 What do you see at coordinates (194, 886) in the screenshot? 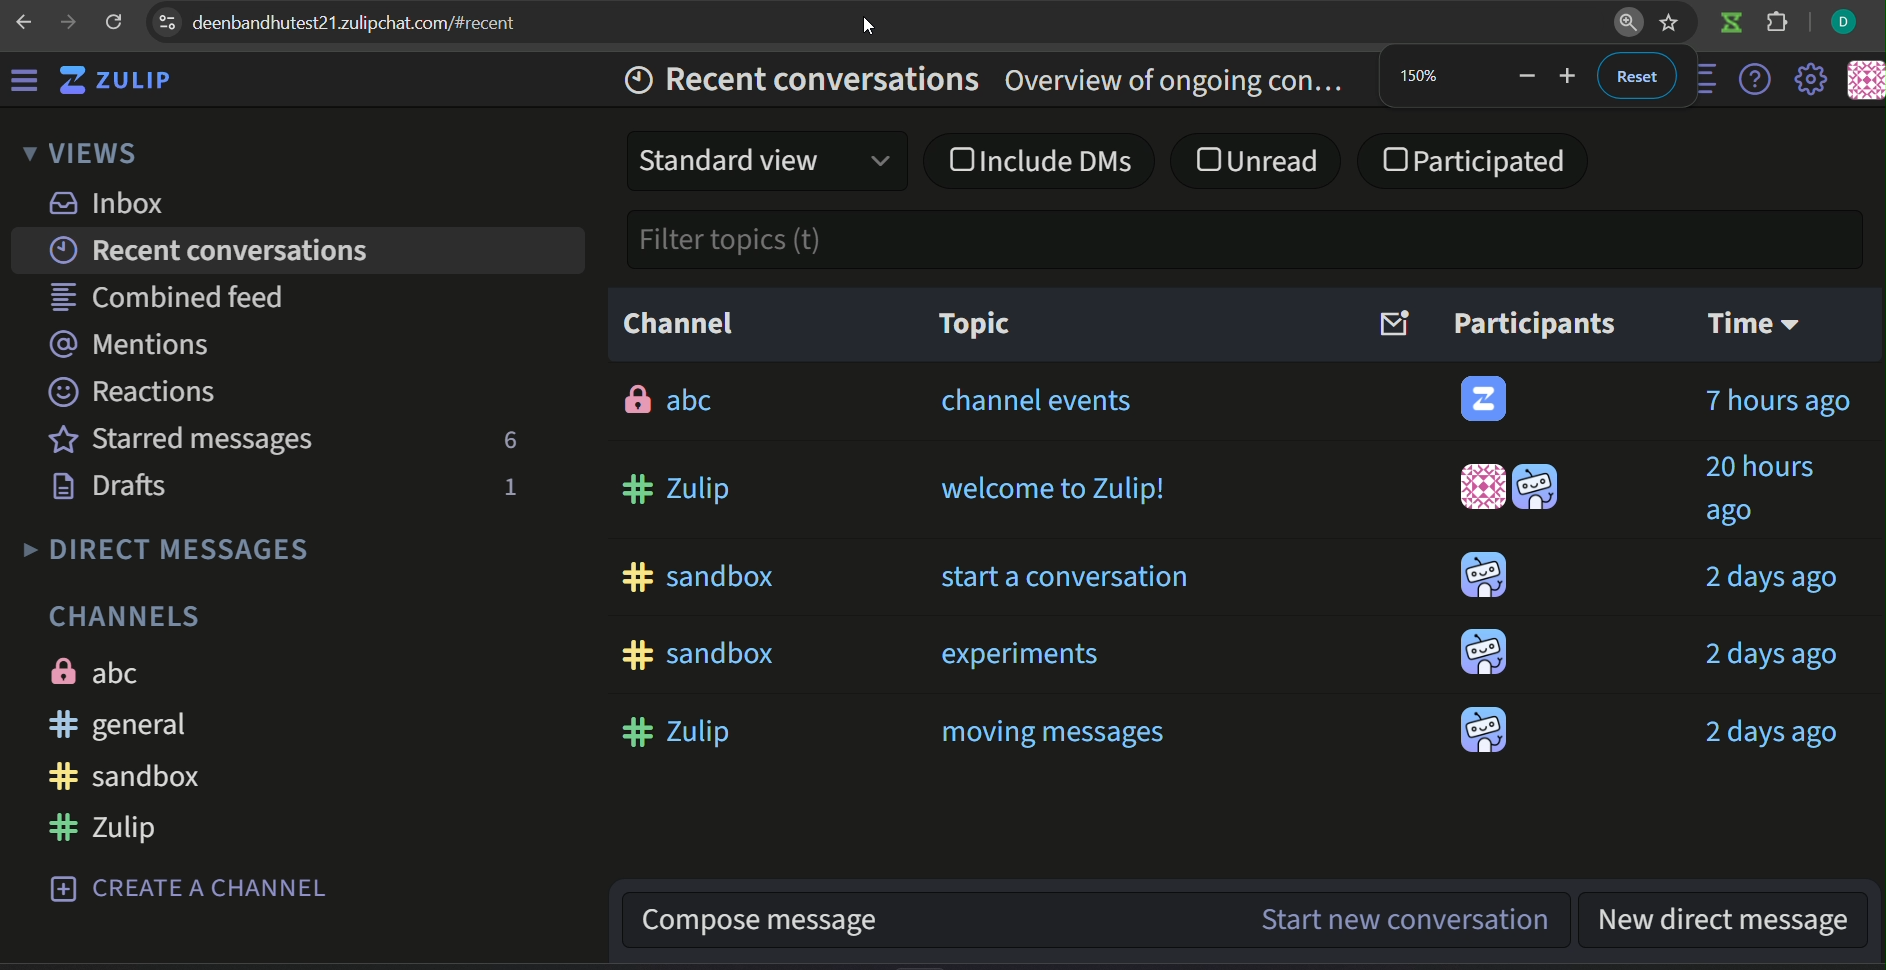
I see `create a channel` at bounding box center [194, 886].